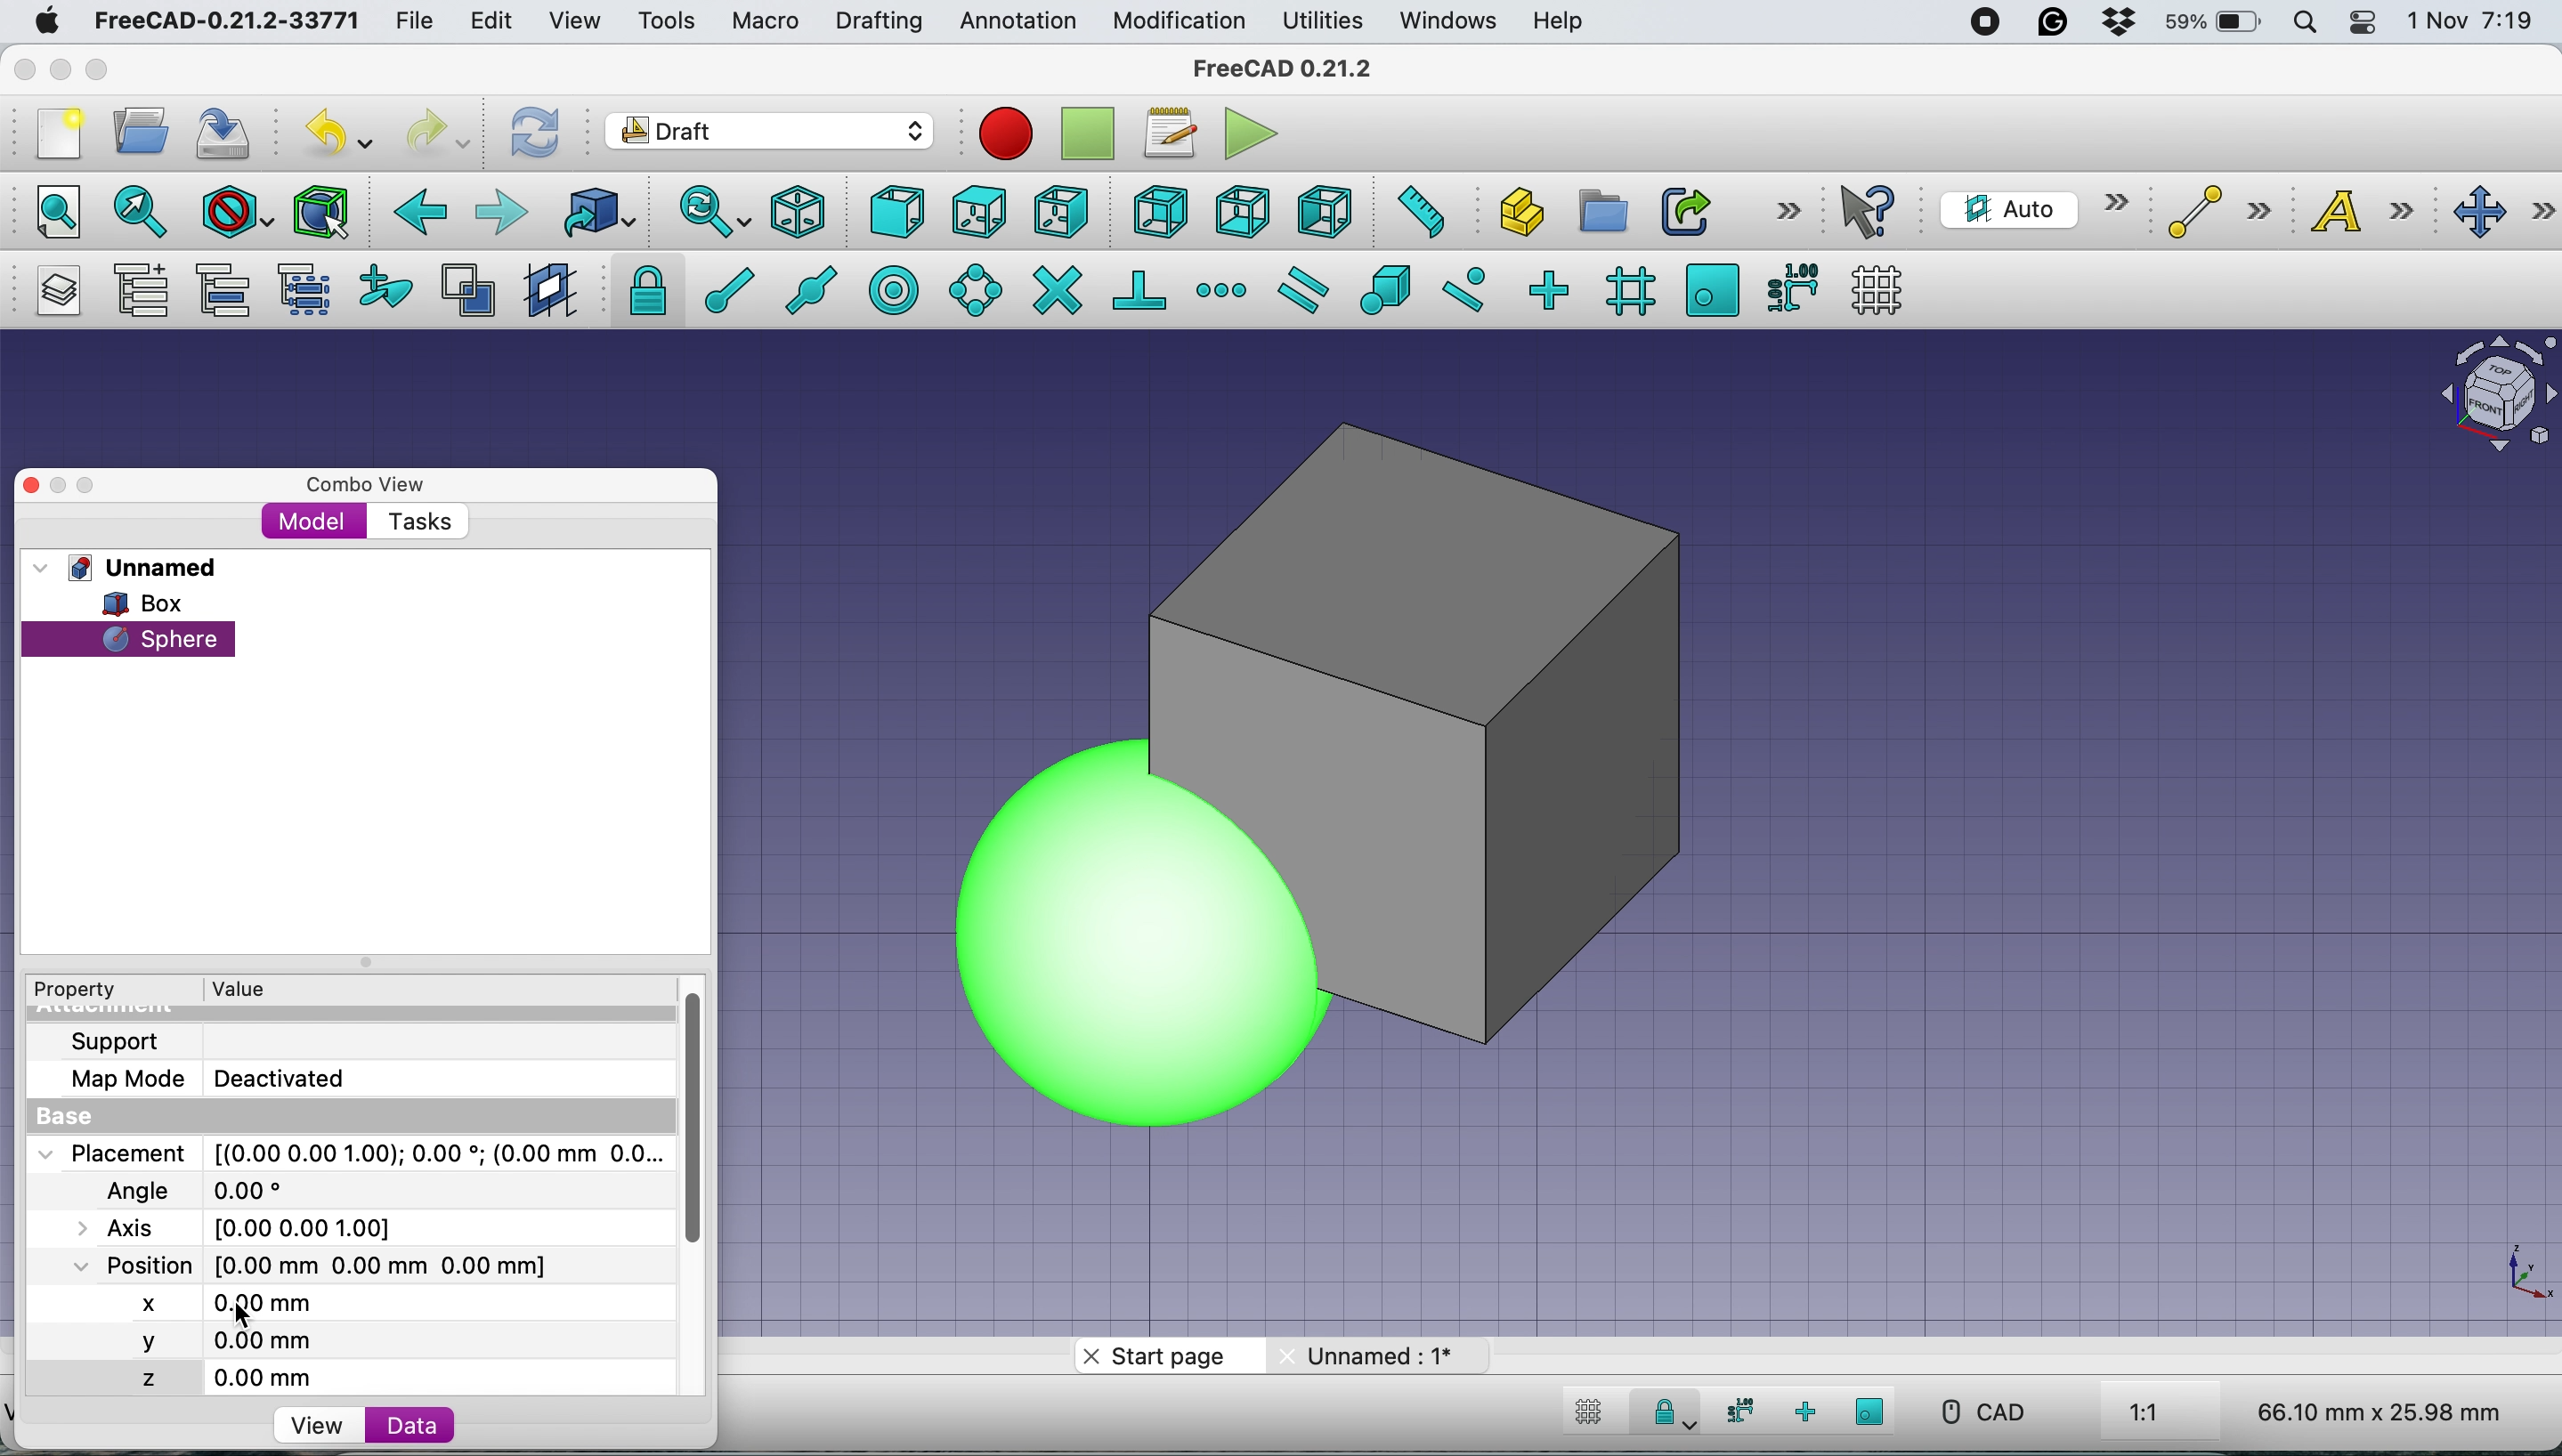  I want to click on create group, so click(1600, 212).